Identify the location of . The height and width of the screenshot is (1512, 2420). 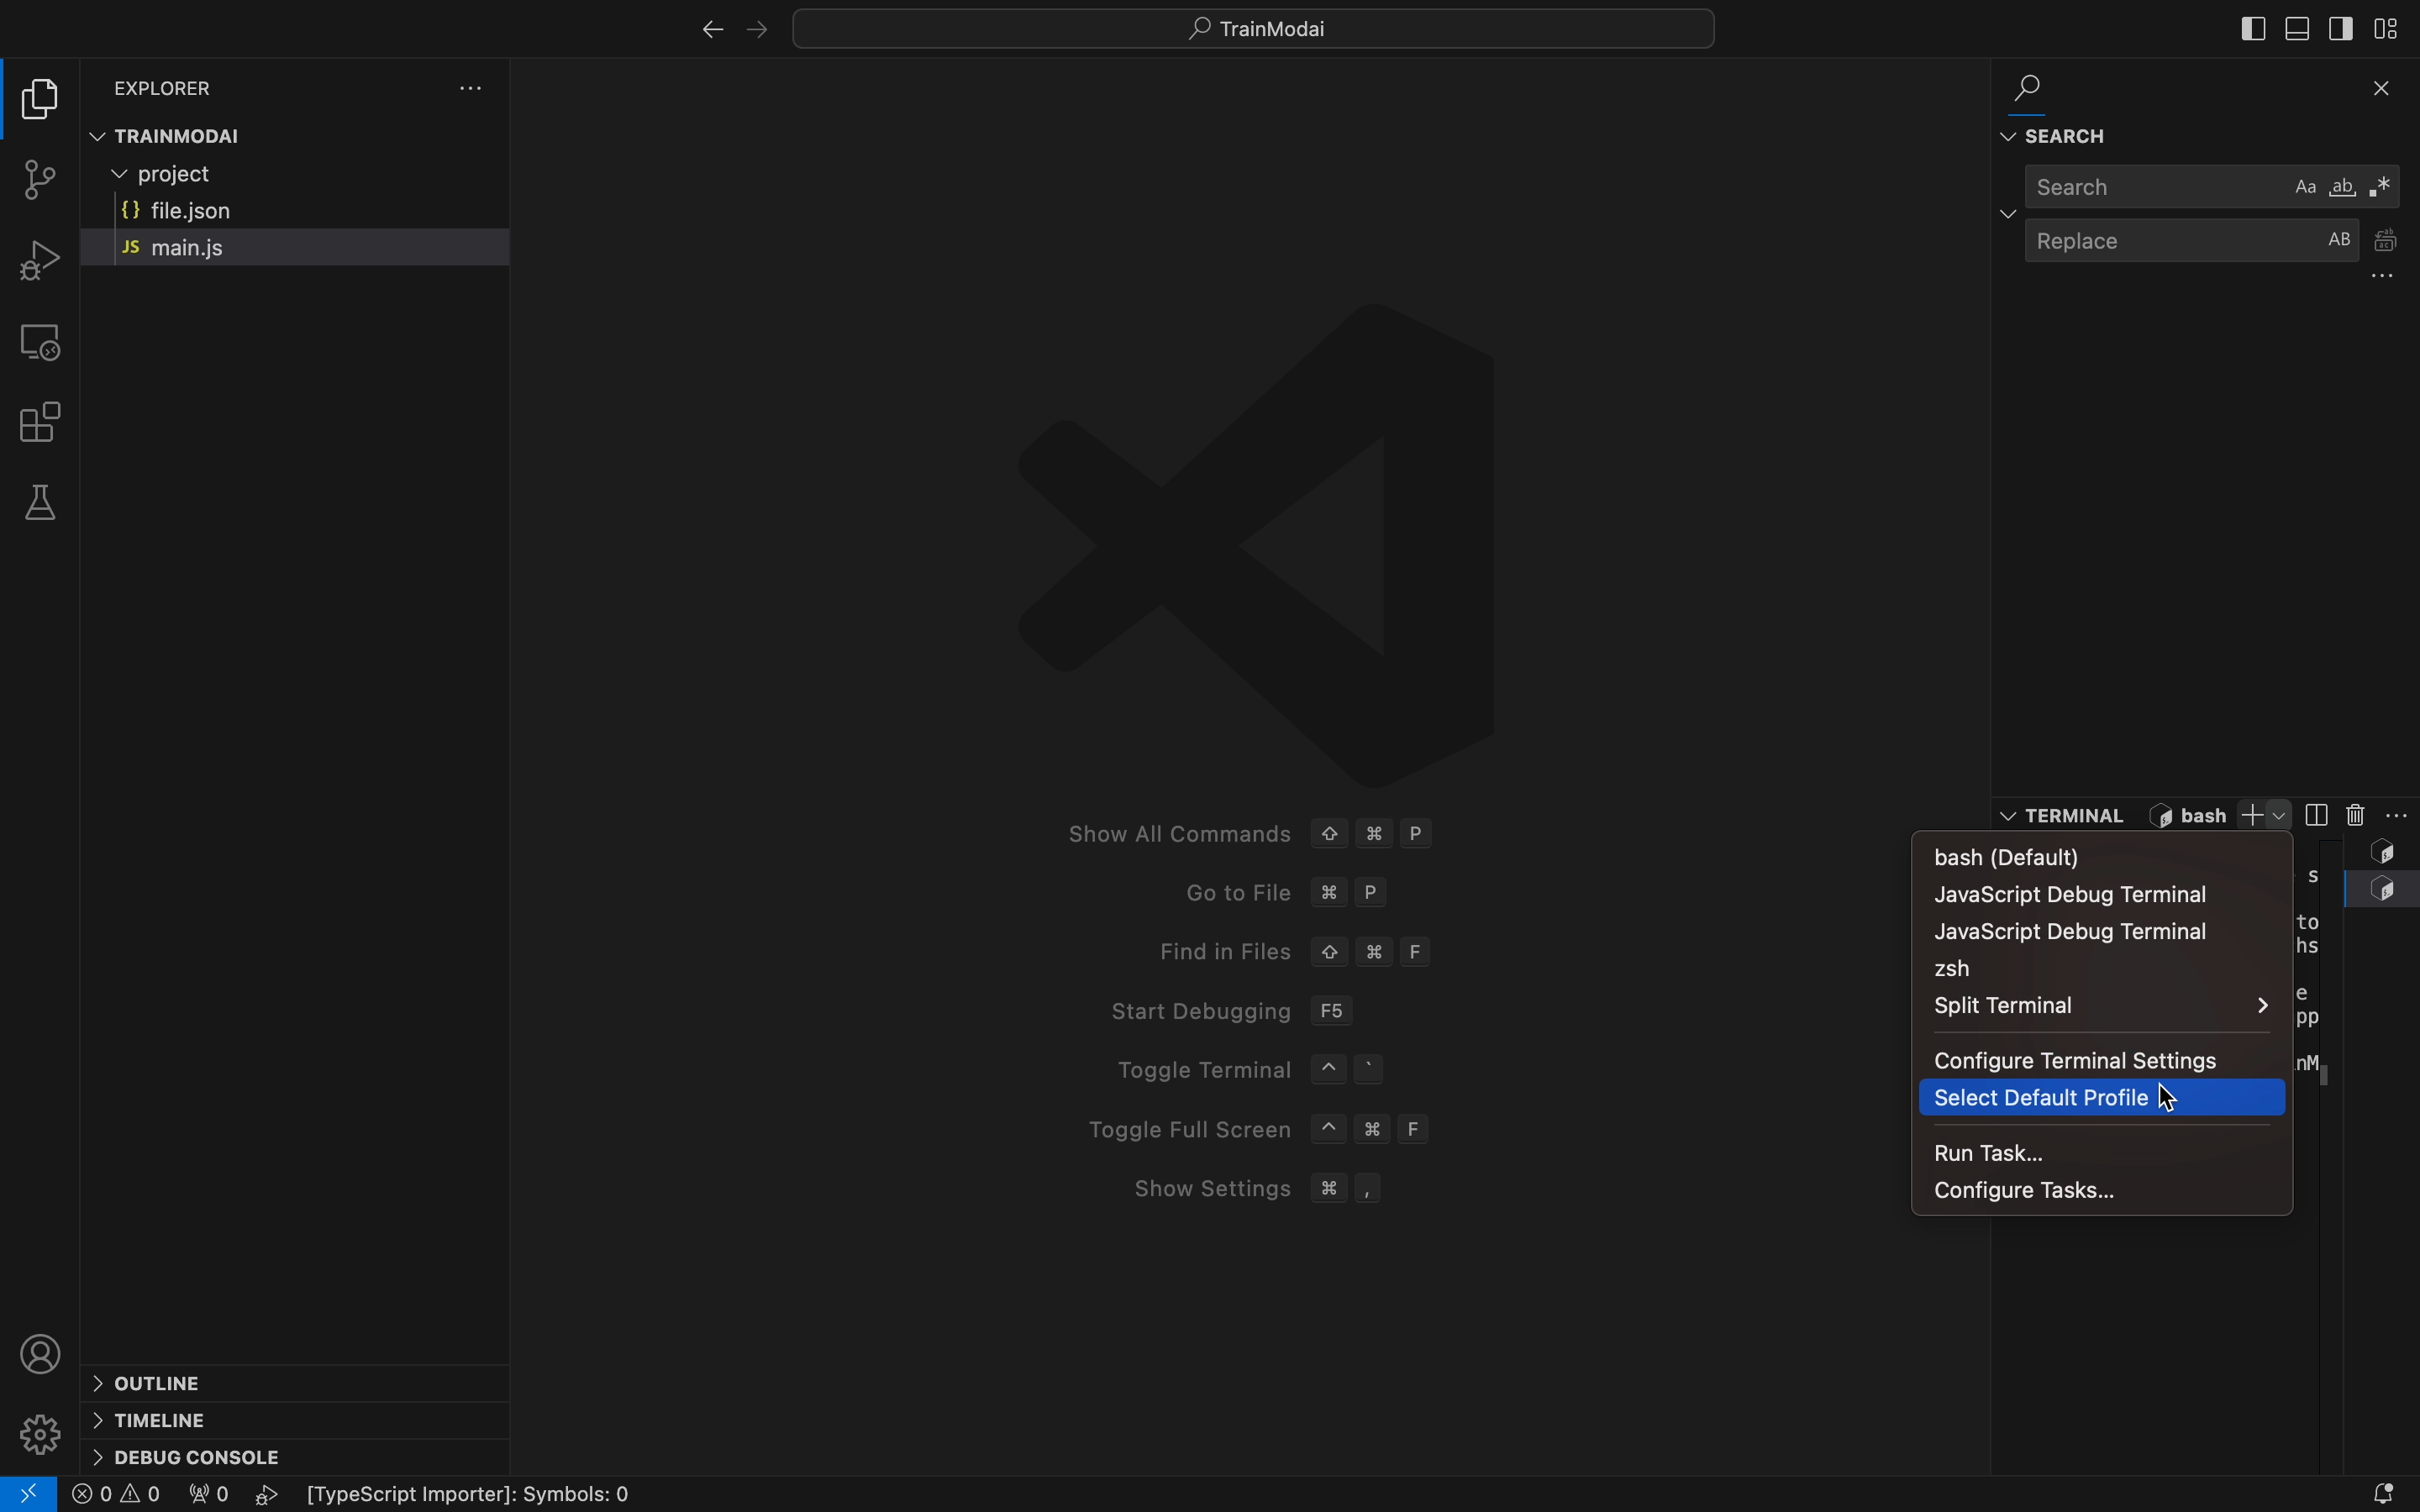
(501, 1487).